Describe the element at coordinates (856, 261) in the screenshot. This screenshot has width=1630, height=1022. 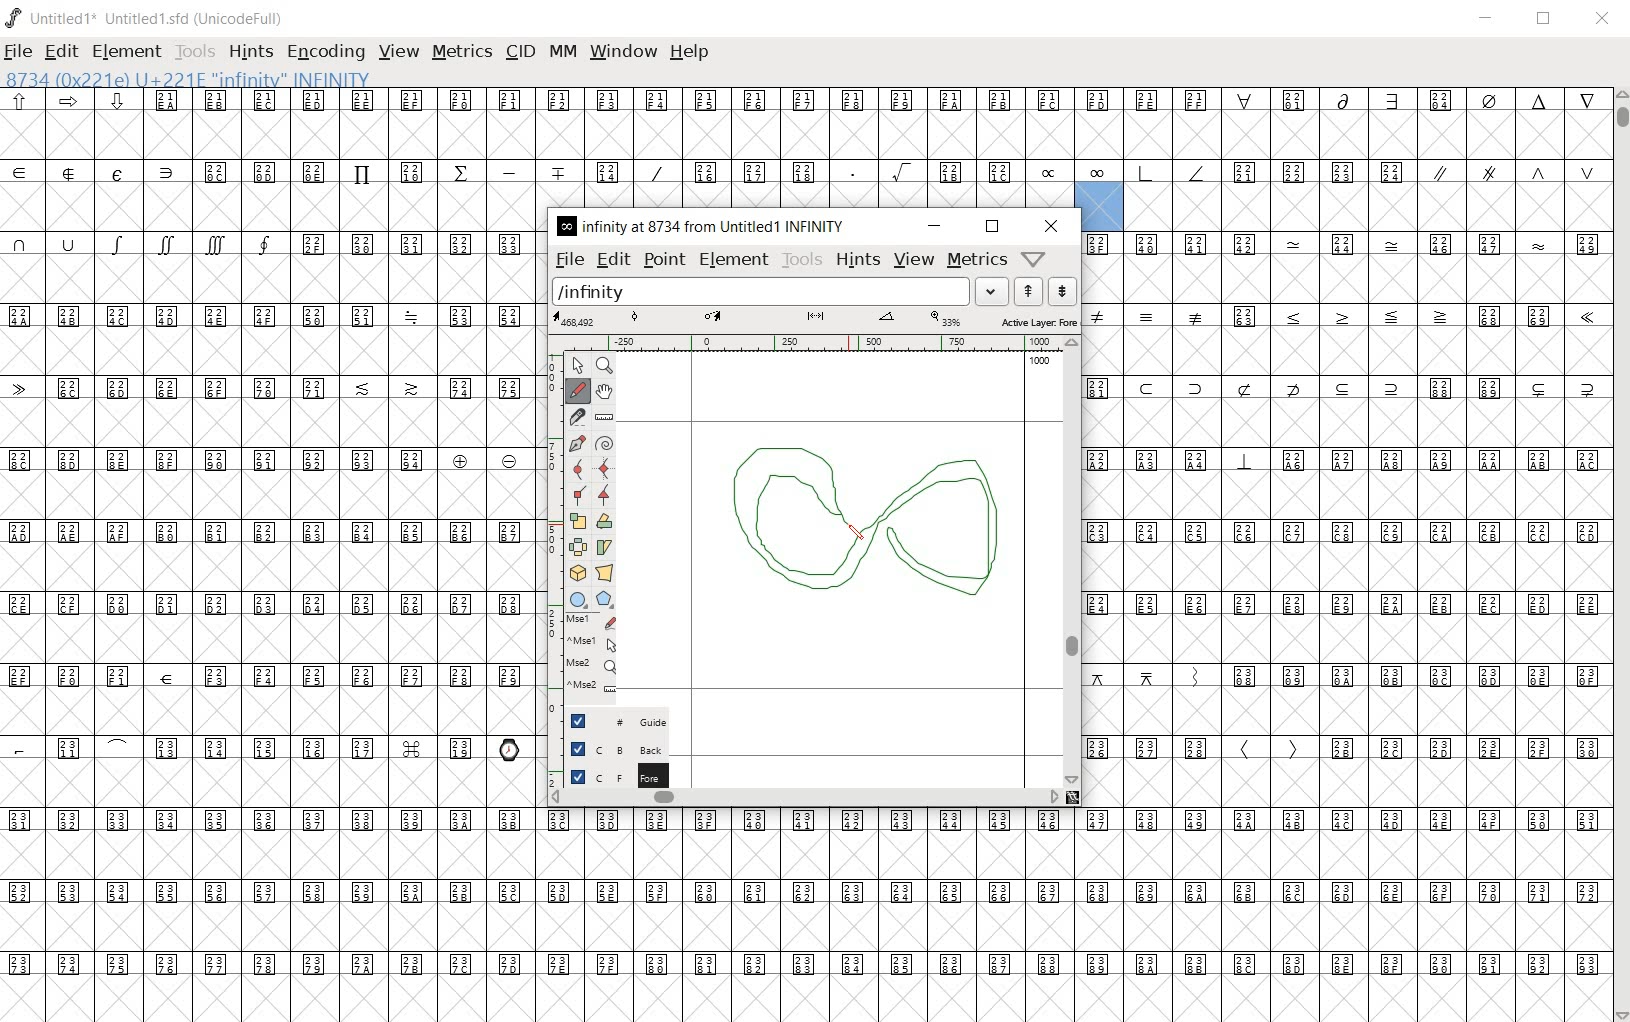
I see `hints` at that location.